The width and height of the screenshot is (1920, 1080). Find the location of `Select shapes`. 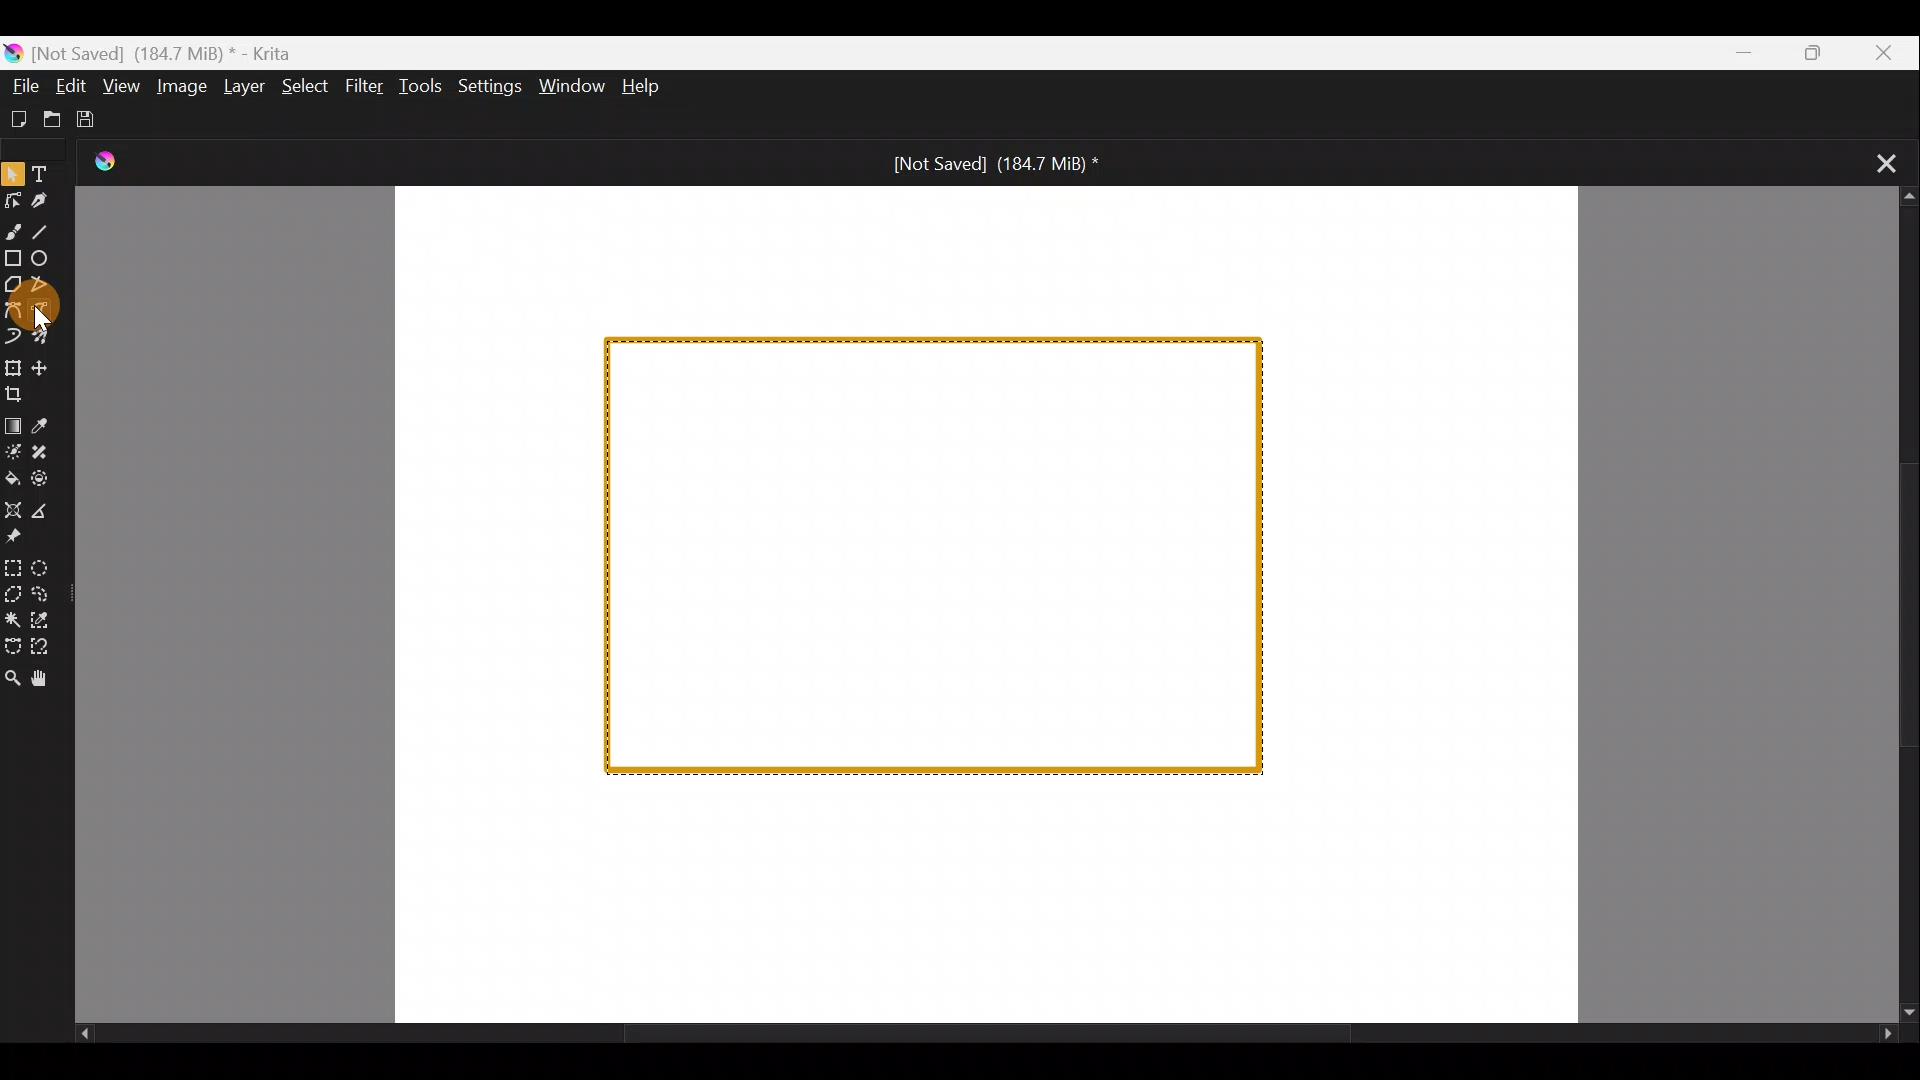

Select shapes is located at coordinates (14, 172).